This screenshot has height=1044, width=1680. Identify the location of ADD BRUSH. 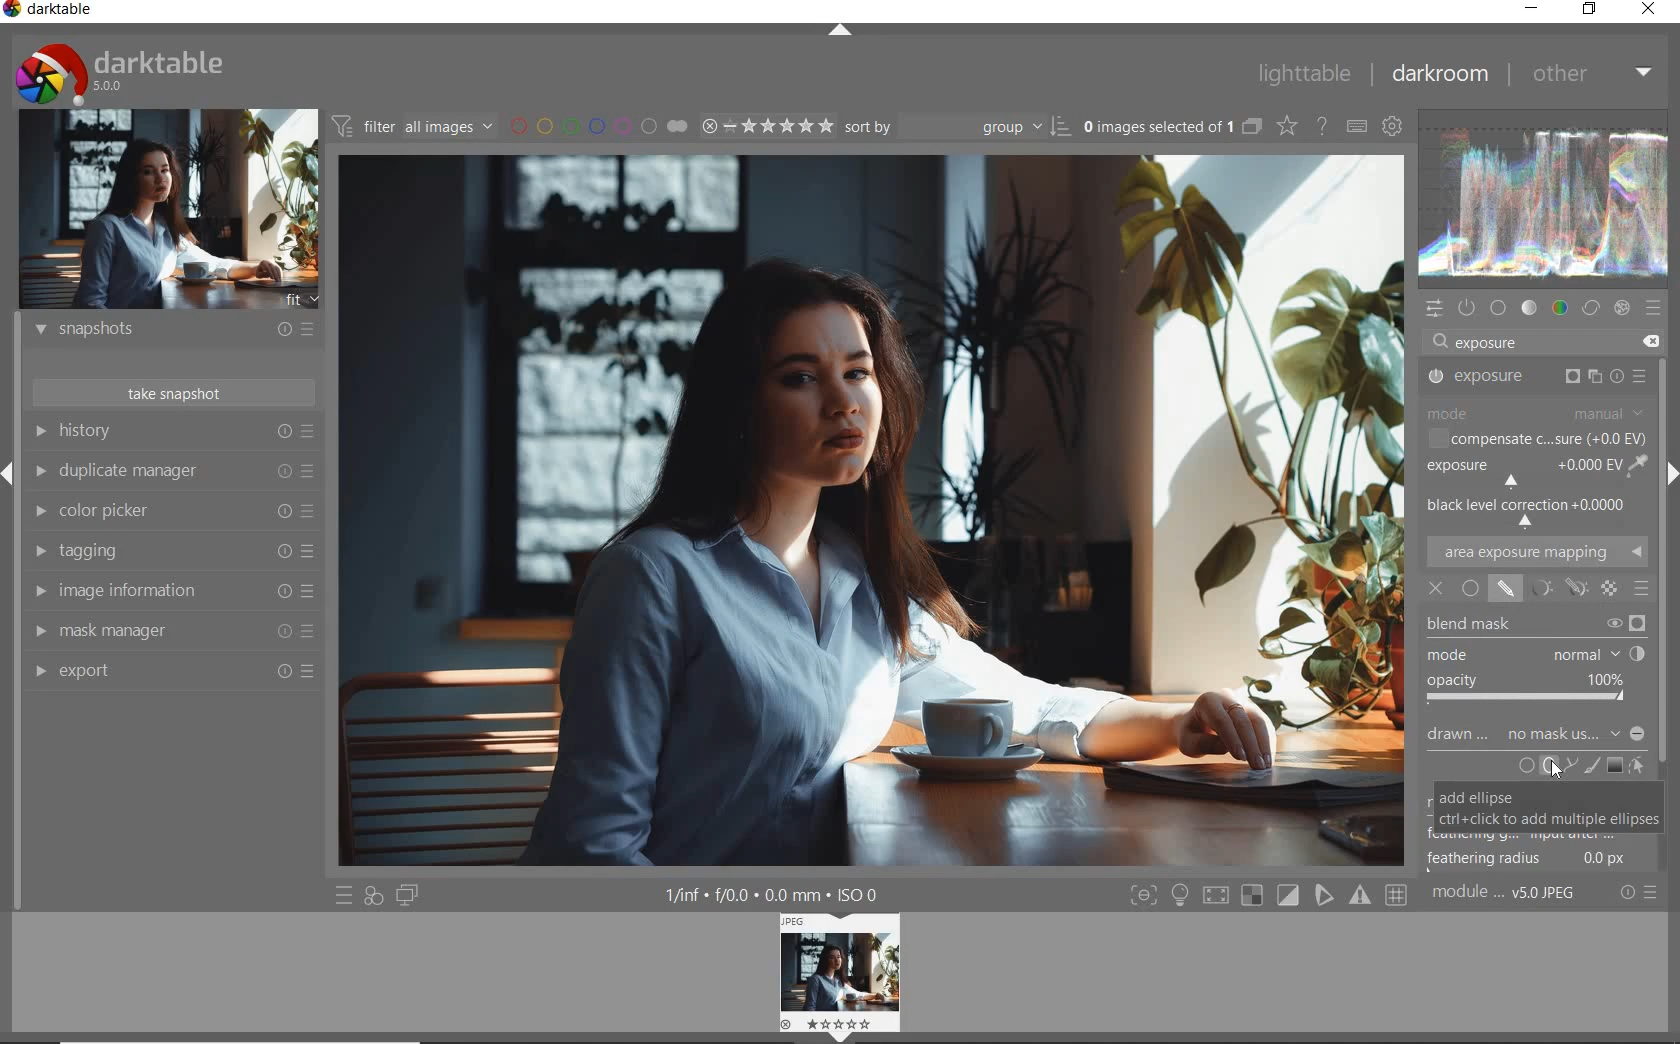
(1590, 766).